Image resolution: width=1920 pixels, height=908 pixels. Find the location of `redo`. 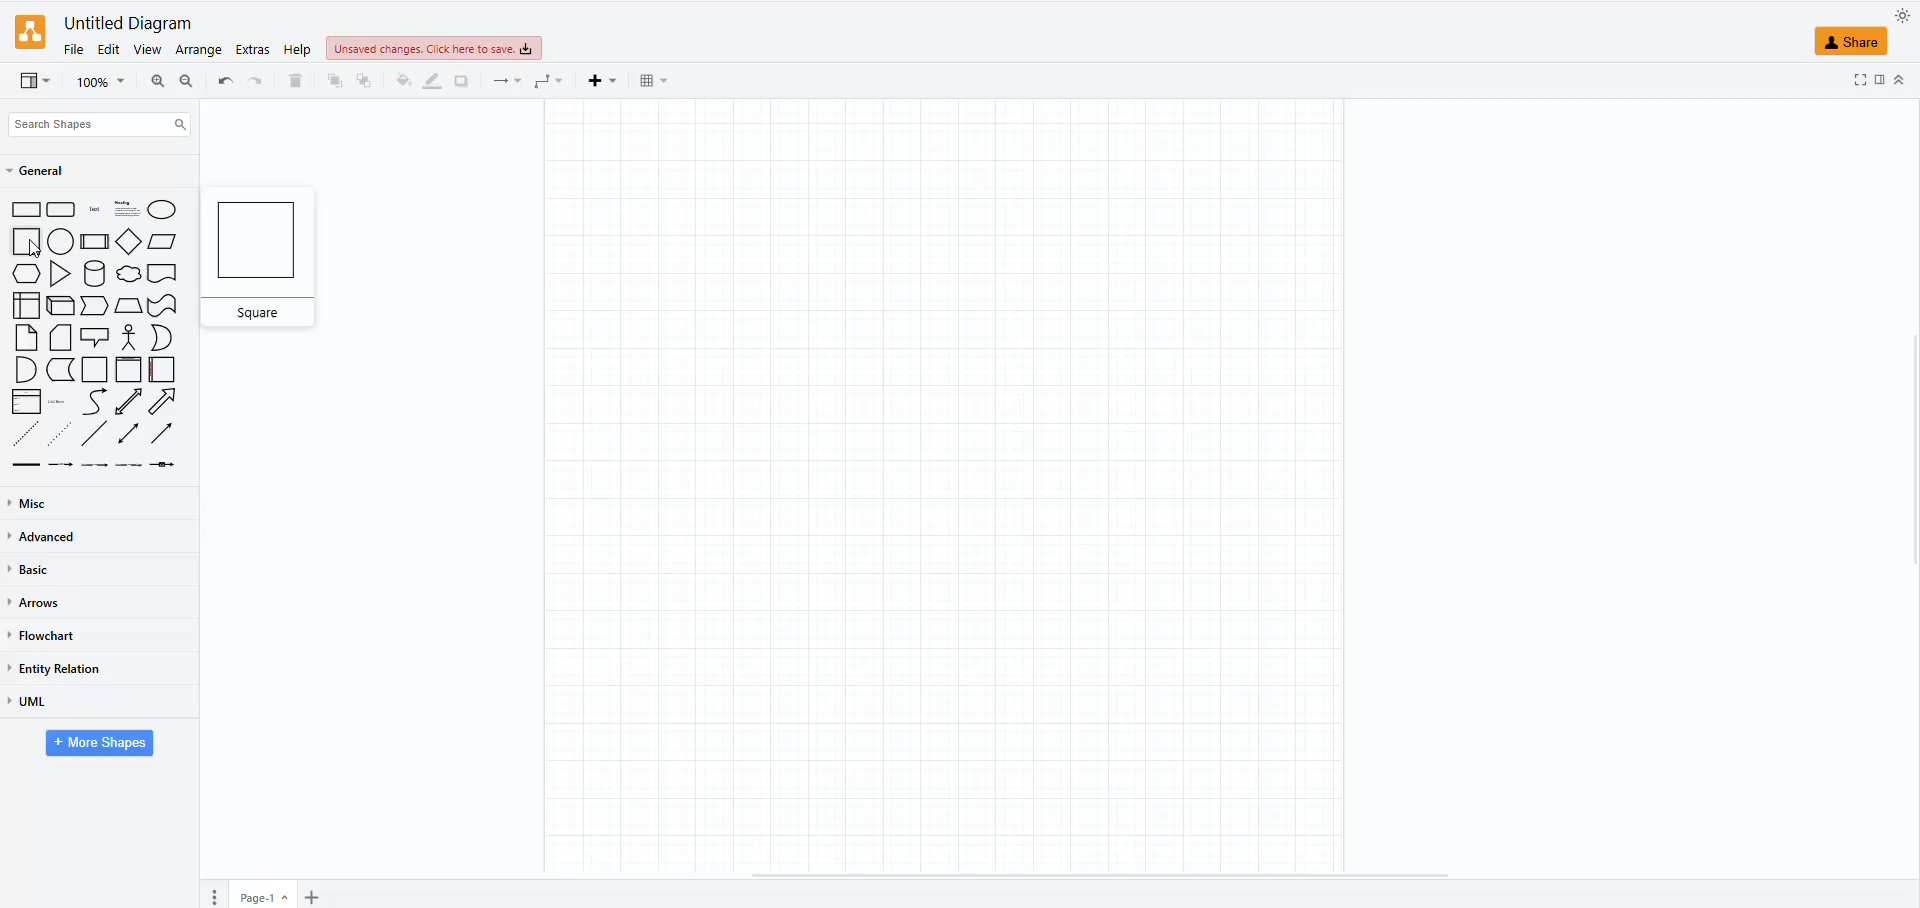

redo is located at coordinates (221, 79).